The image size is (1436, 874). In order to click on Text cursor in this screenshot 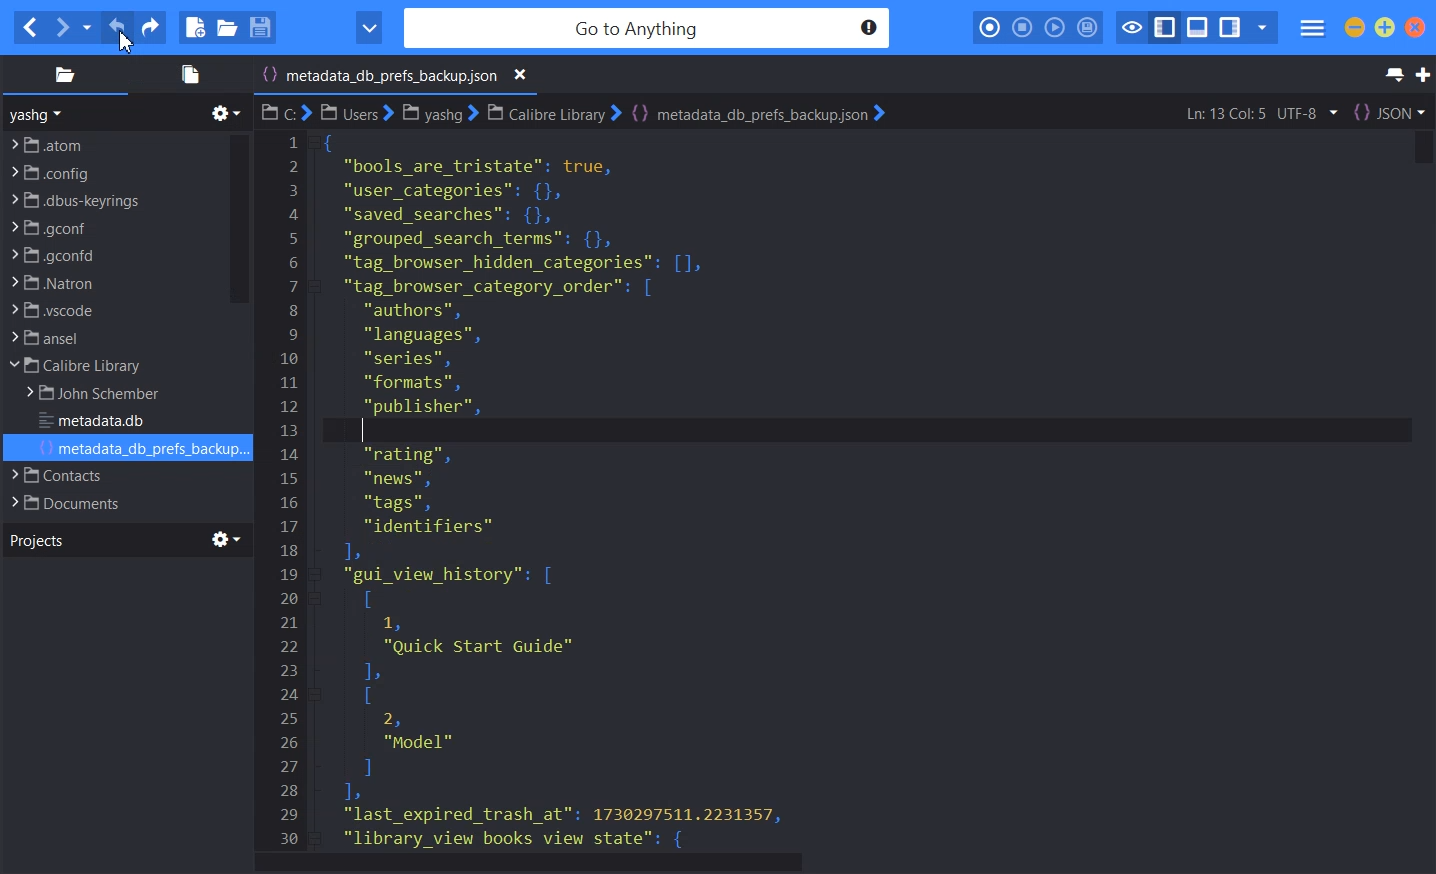, I will do `click(365, 430)`.